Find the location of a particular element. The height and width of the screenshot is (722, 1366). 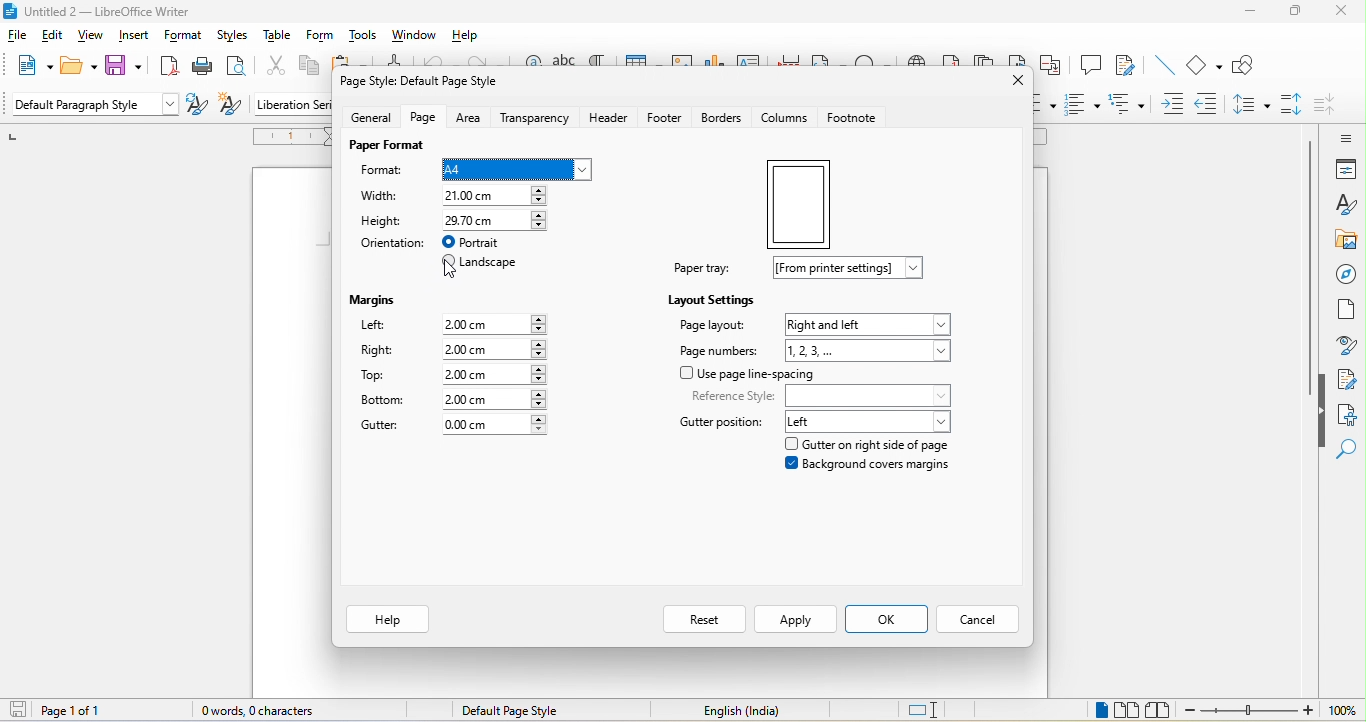

general is located at coordinates (363, 117).